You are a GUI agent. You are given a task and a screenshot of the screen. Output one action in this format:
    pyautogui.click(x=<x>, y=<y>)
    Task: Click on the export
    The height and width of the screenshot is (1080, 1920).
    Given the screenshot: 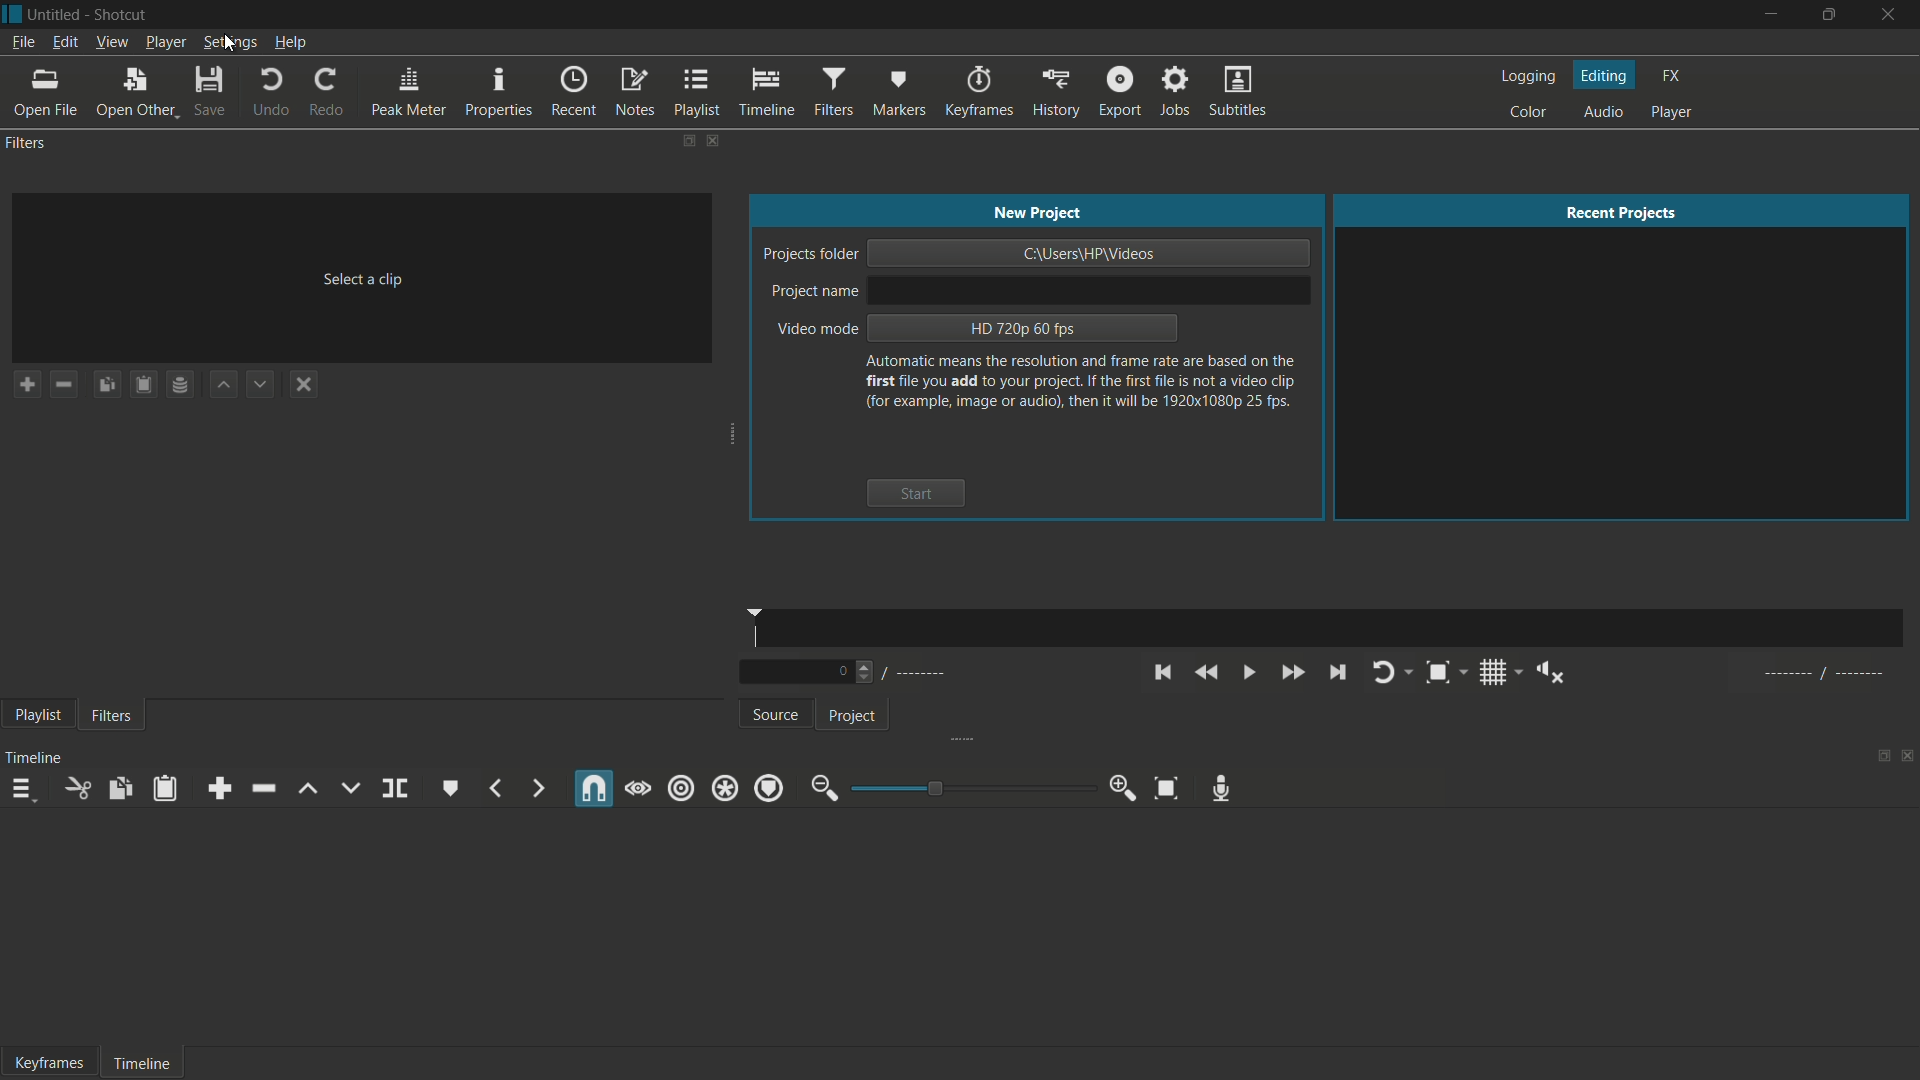 What is the action you would take?
    pyautogui.click(x=1121, y=92)
    